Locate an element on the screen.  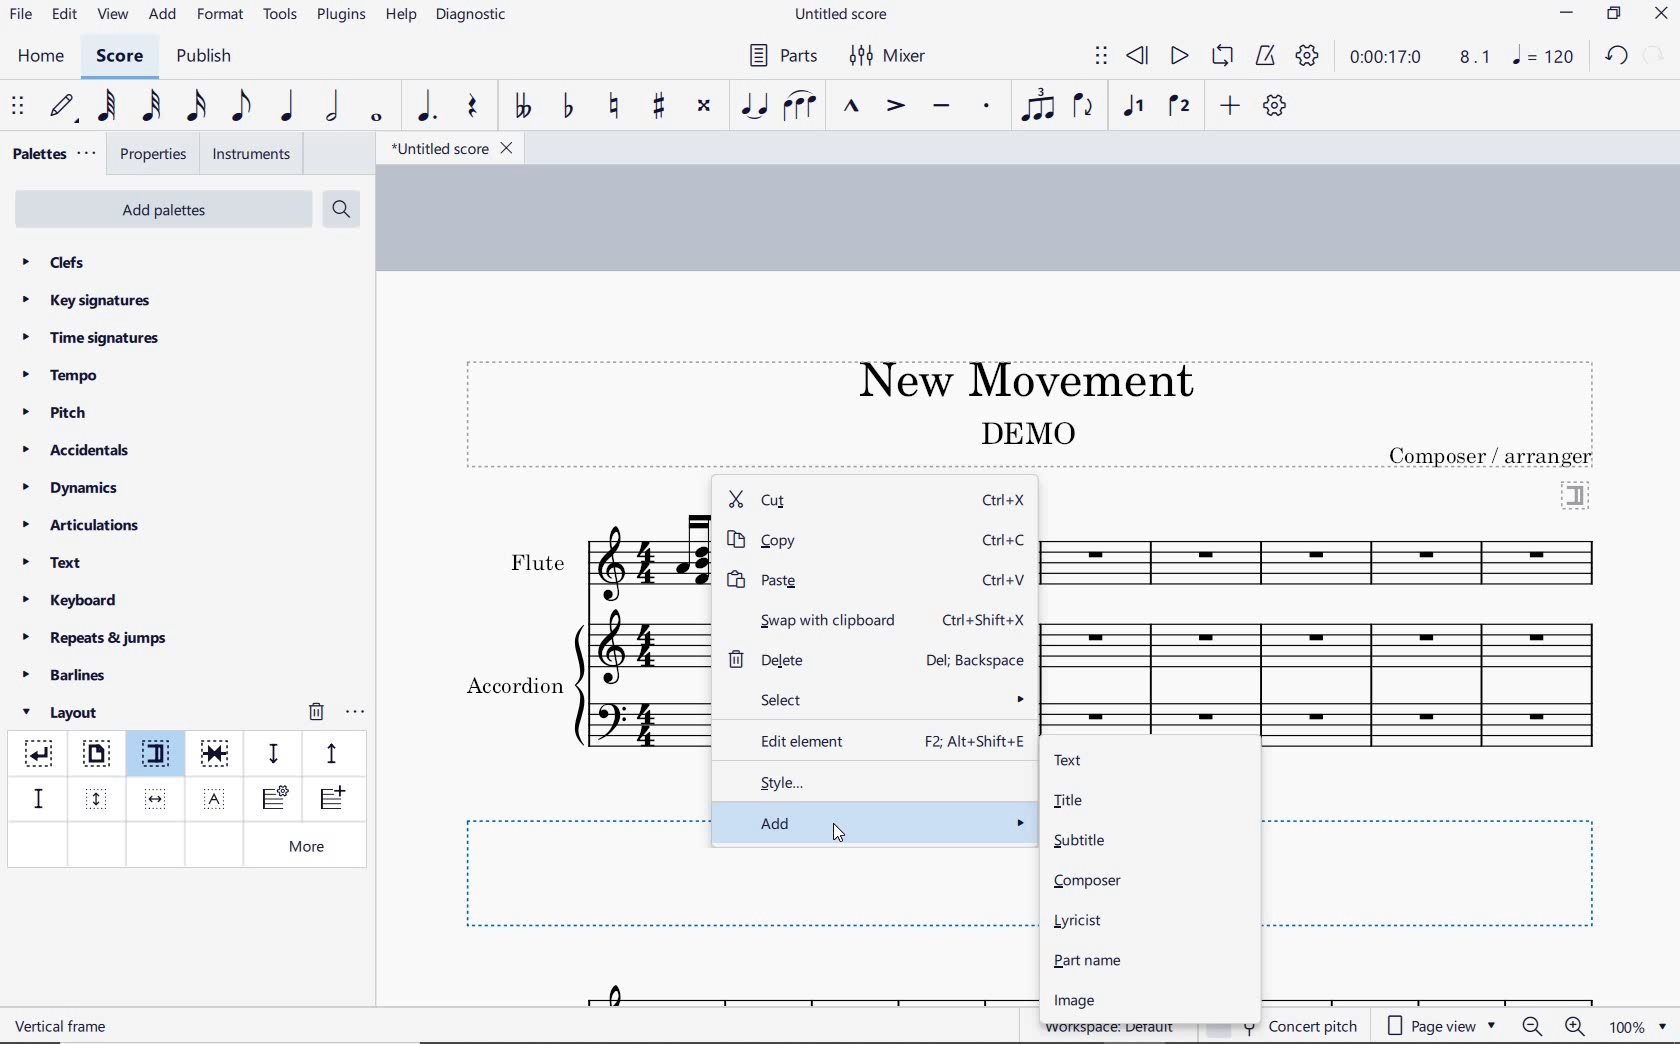
remove layout is located at coordinates (316, 714).